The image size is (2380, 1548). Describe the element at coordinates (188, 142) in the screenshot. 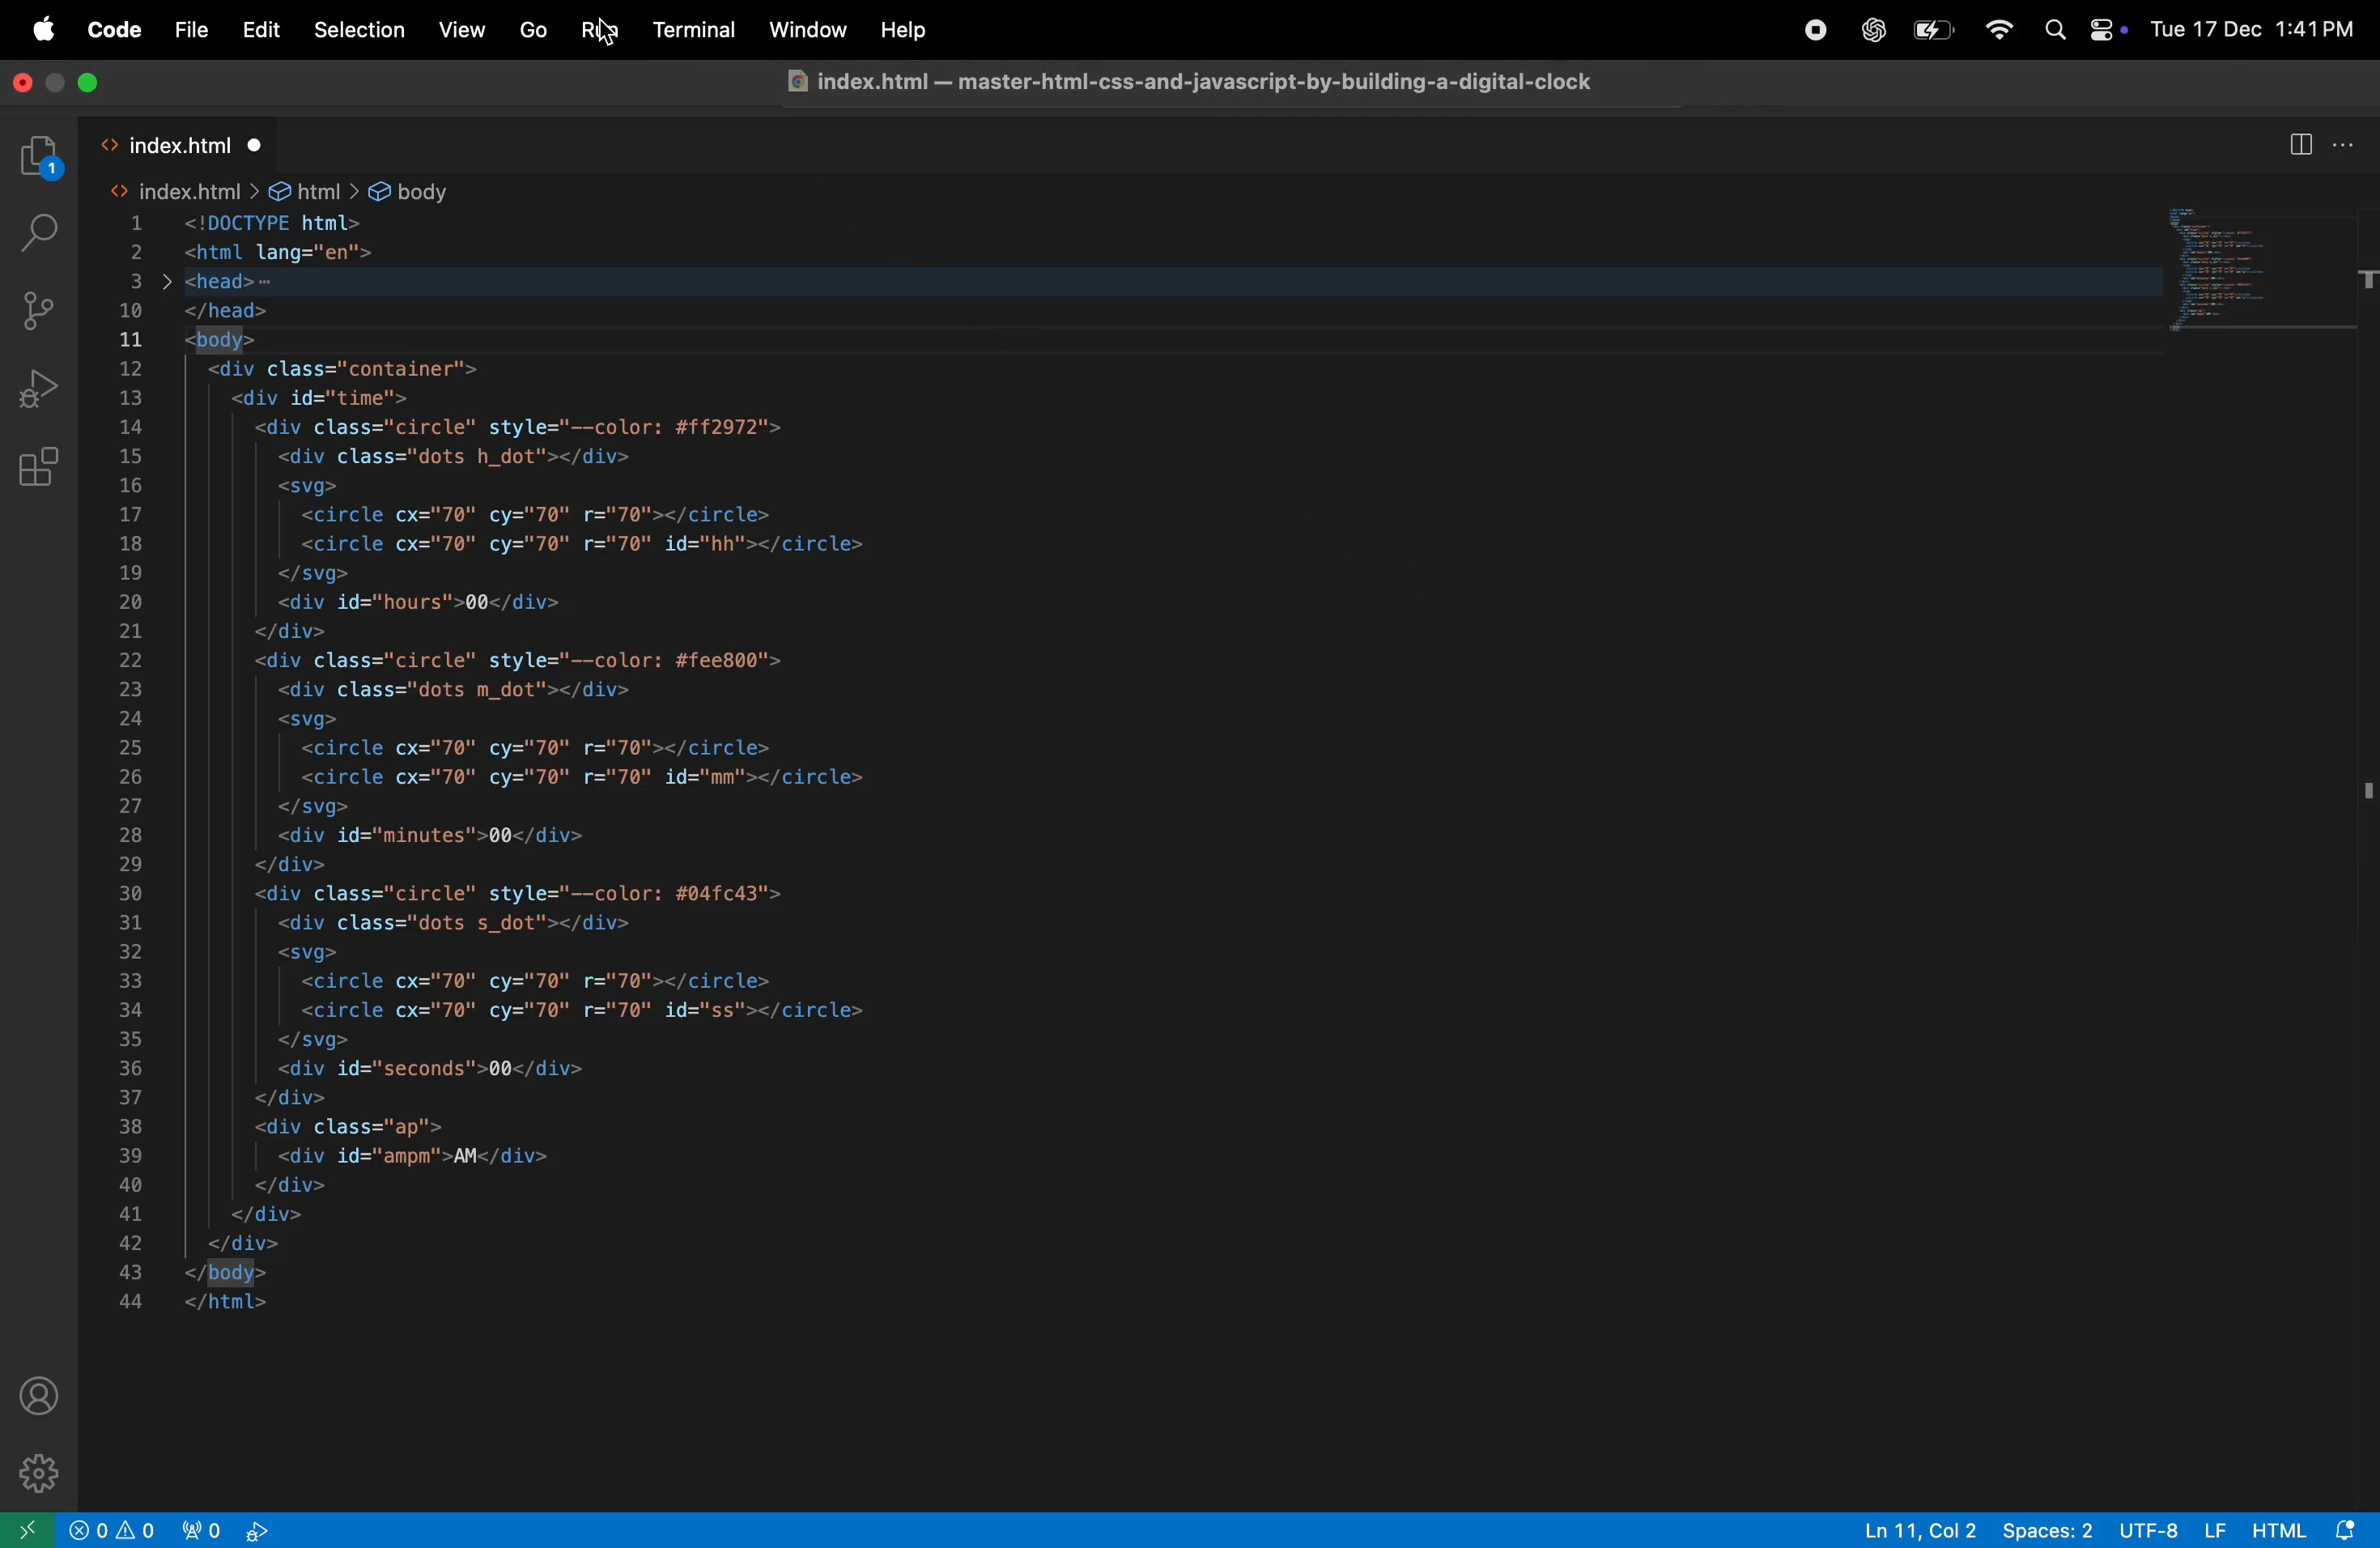

I see `index.html` at that location.